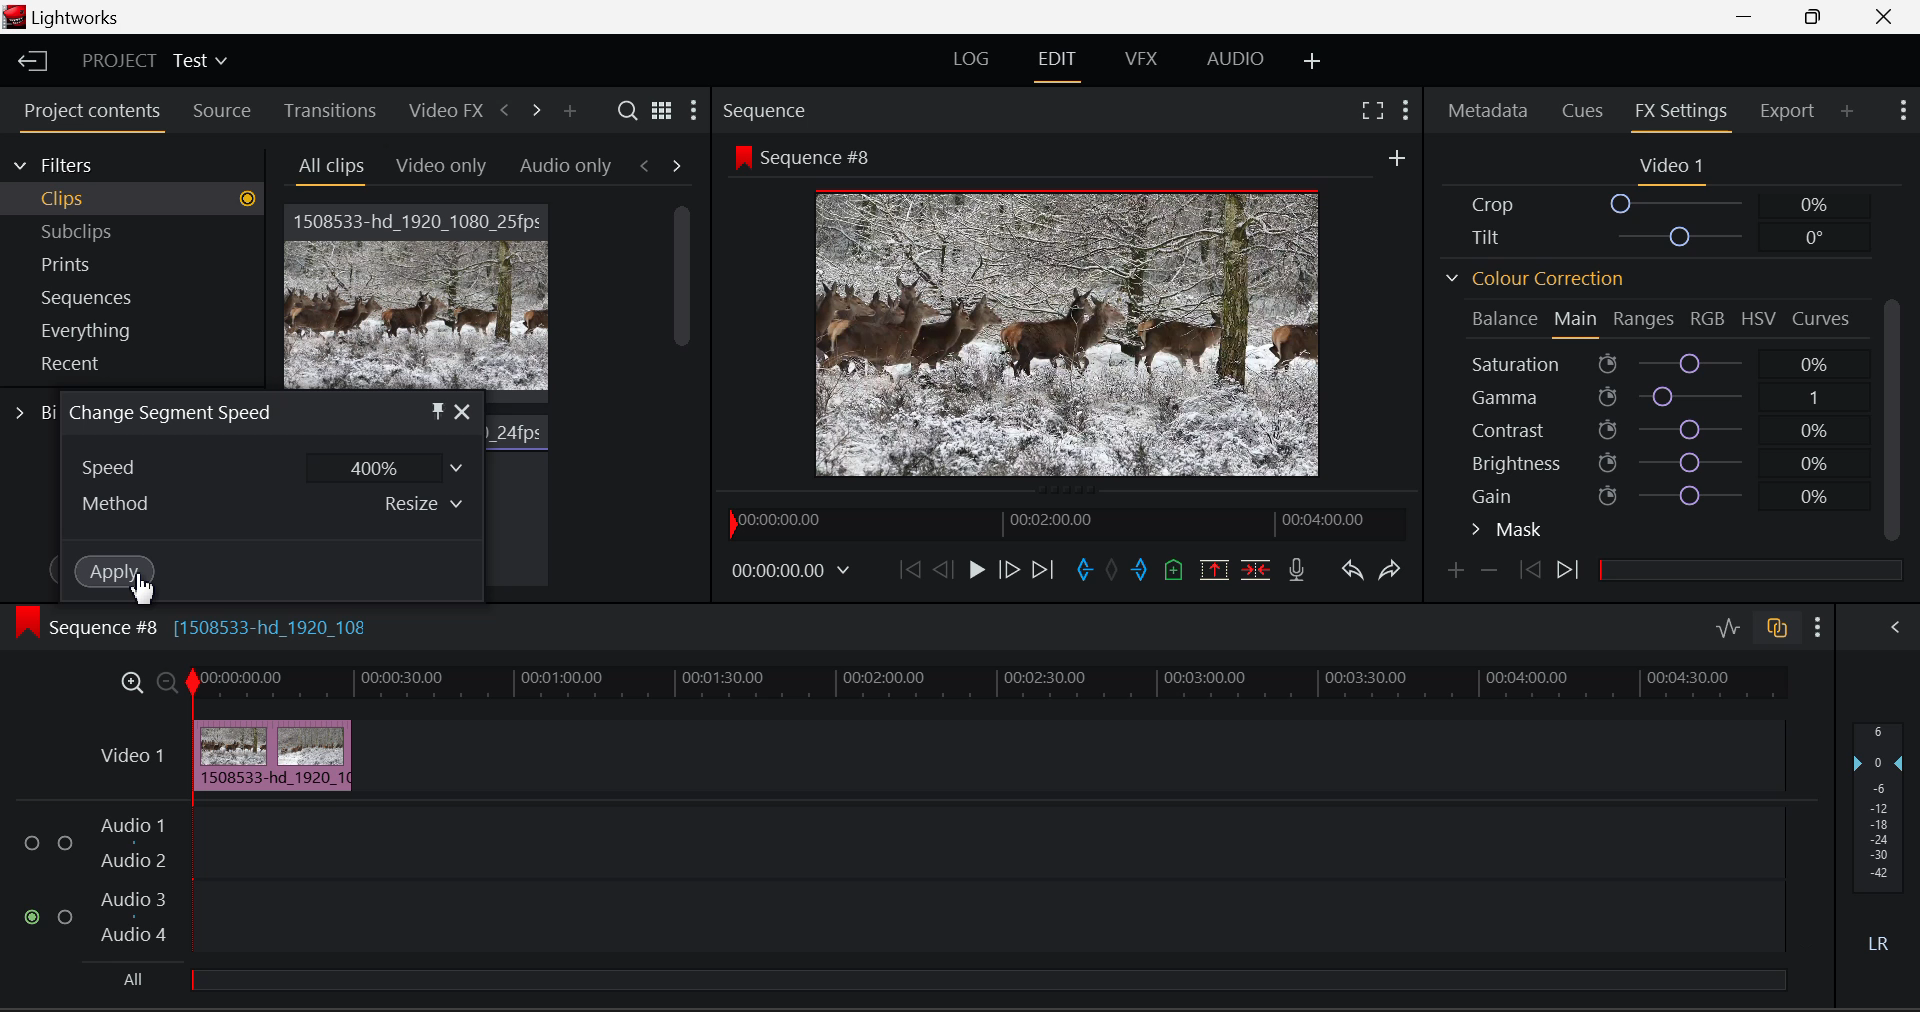  What do you see at coordinates (1814, 626) in the screenshot?
I see `Show Settings` at bounding box center [1814, 626].